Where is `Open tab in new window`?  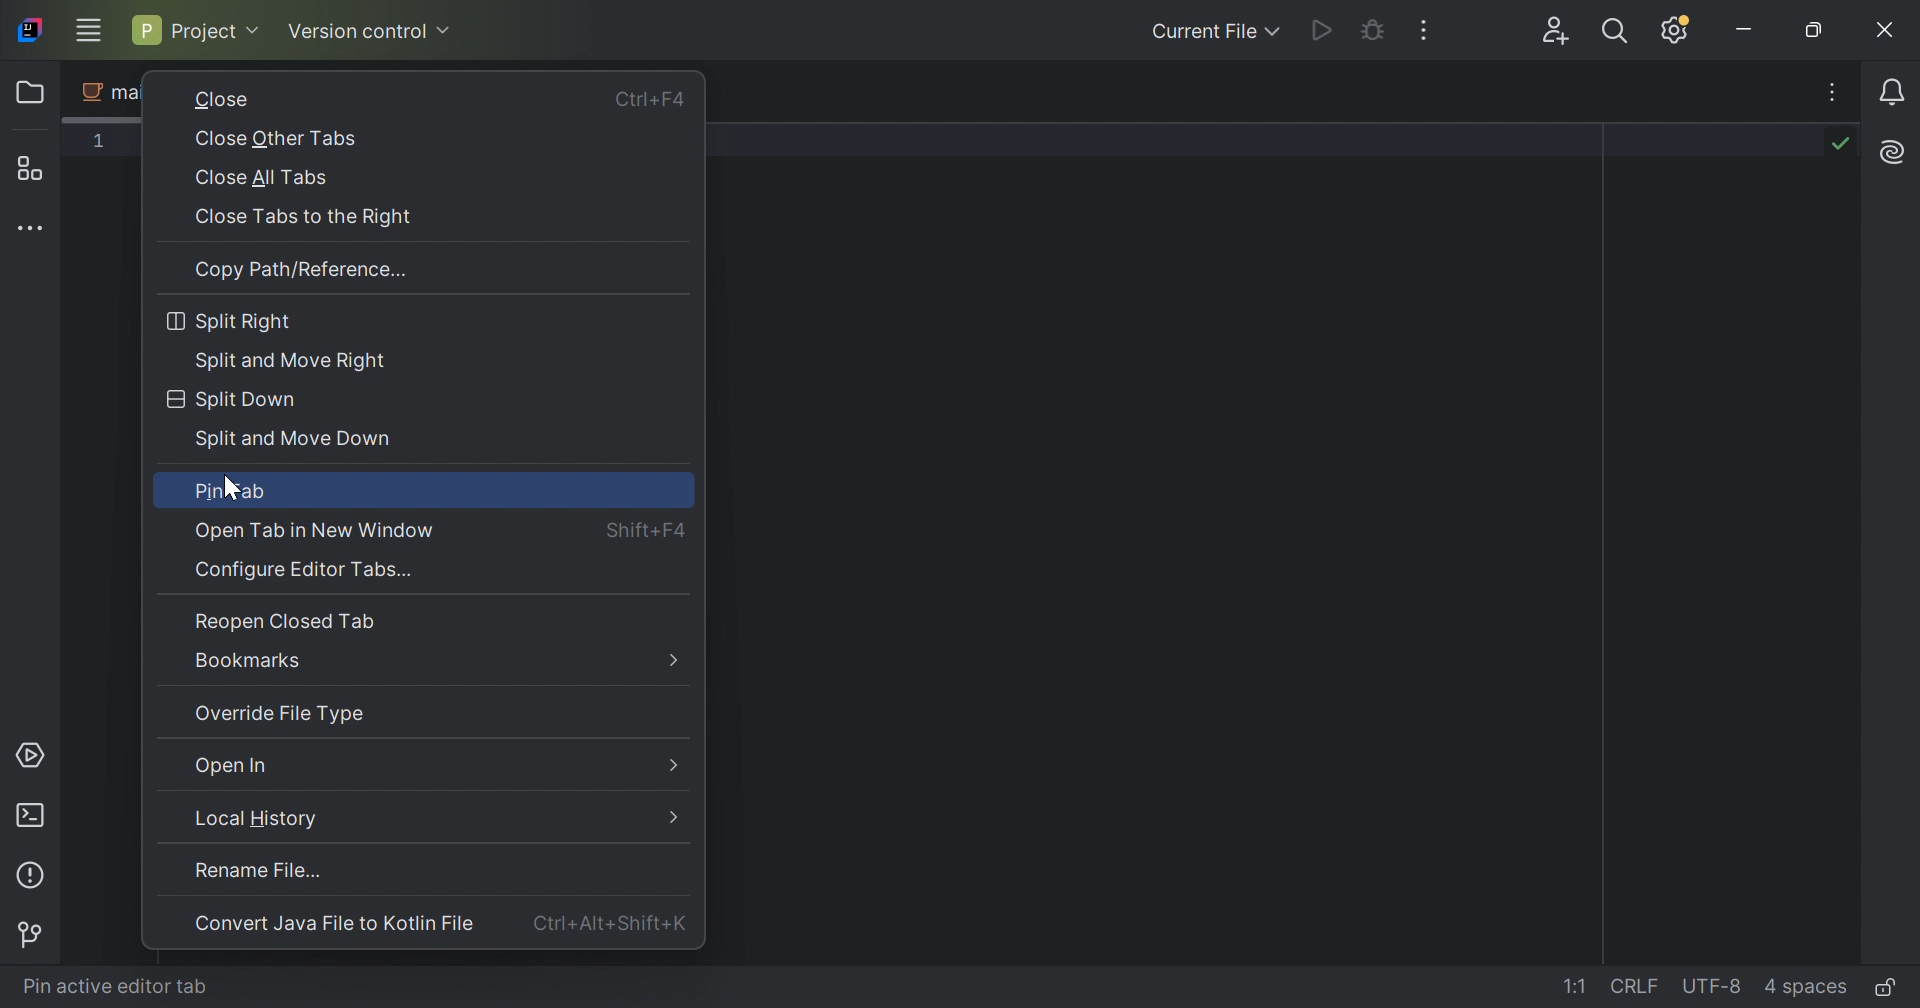
Open tab in new window is located at coordinates (319, 533).